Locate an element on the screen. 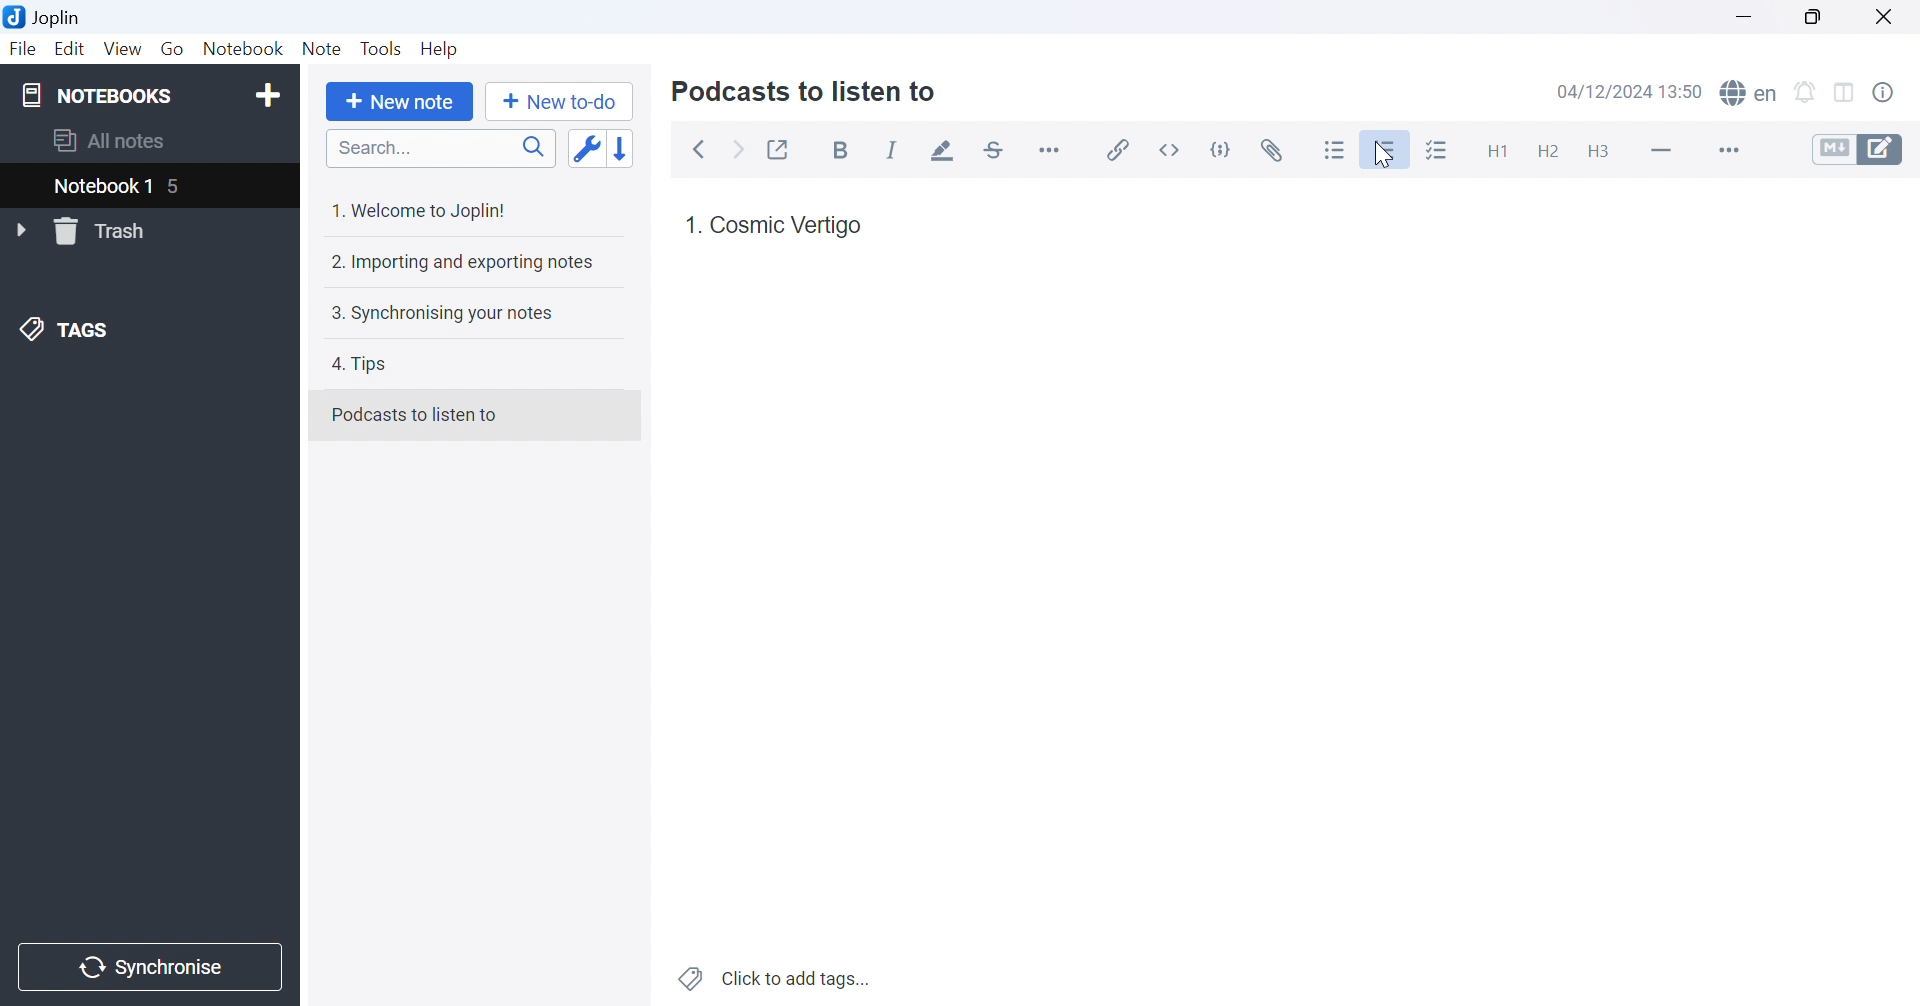  Highlight is located at coordinates (945, 151).